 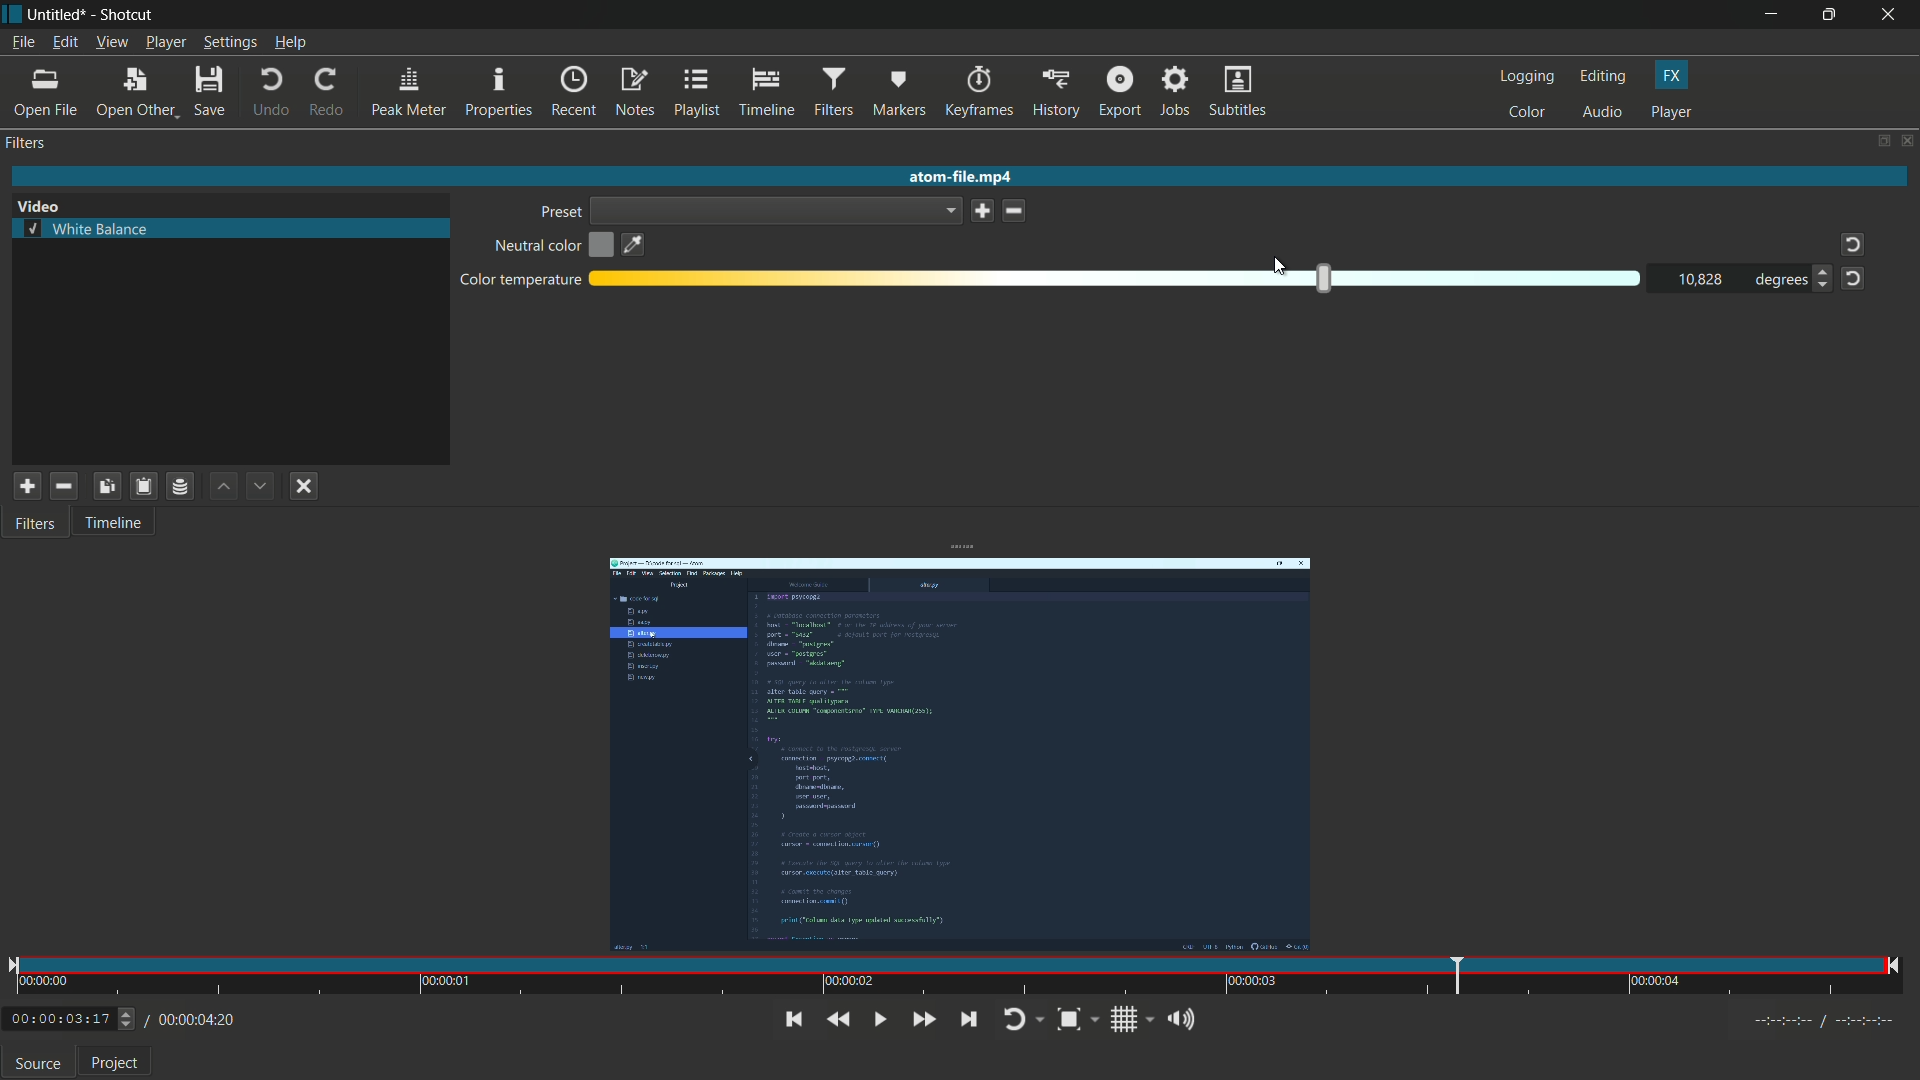 I want to click on copy checked filter, so click(x=105, y=486).